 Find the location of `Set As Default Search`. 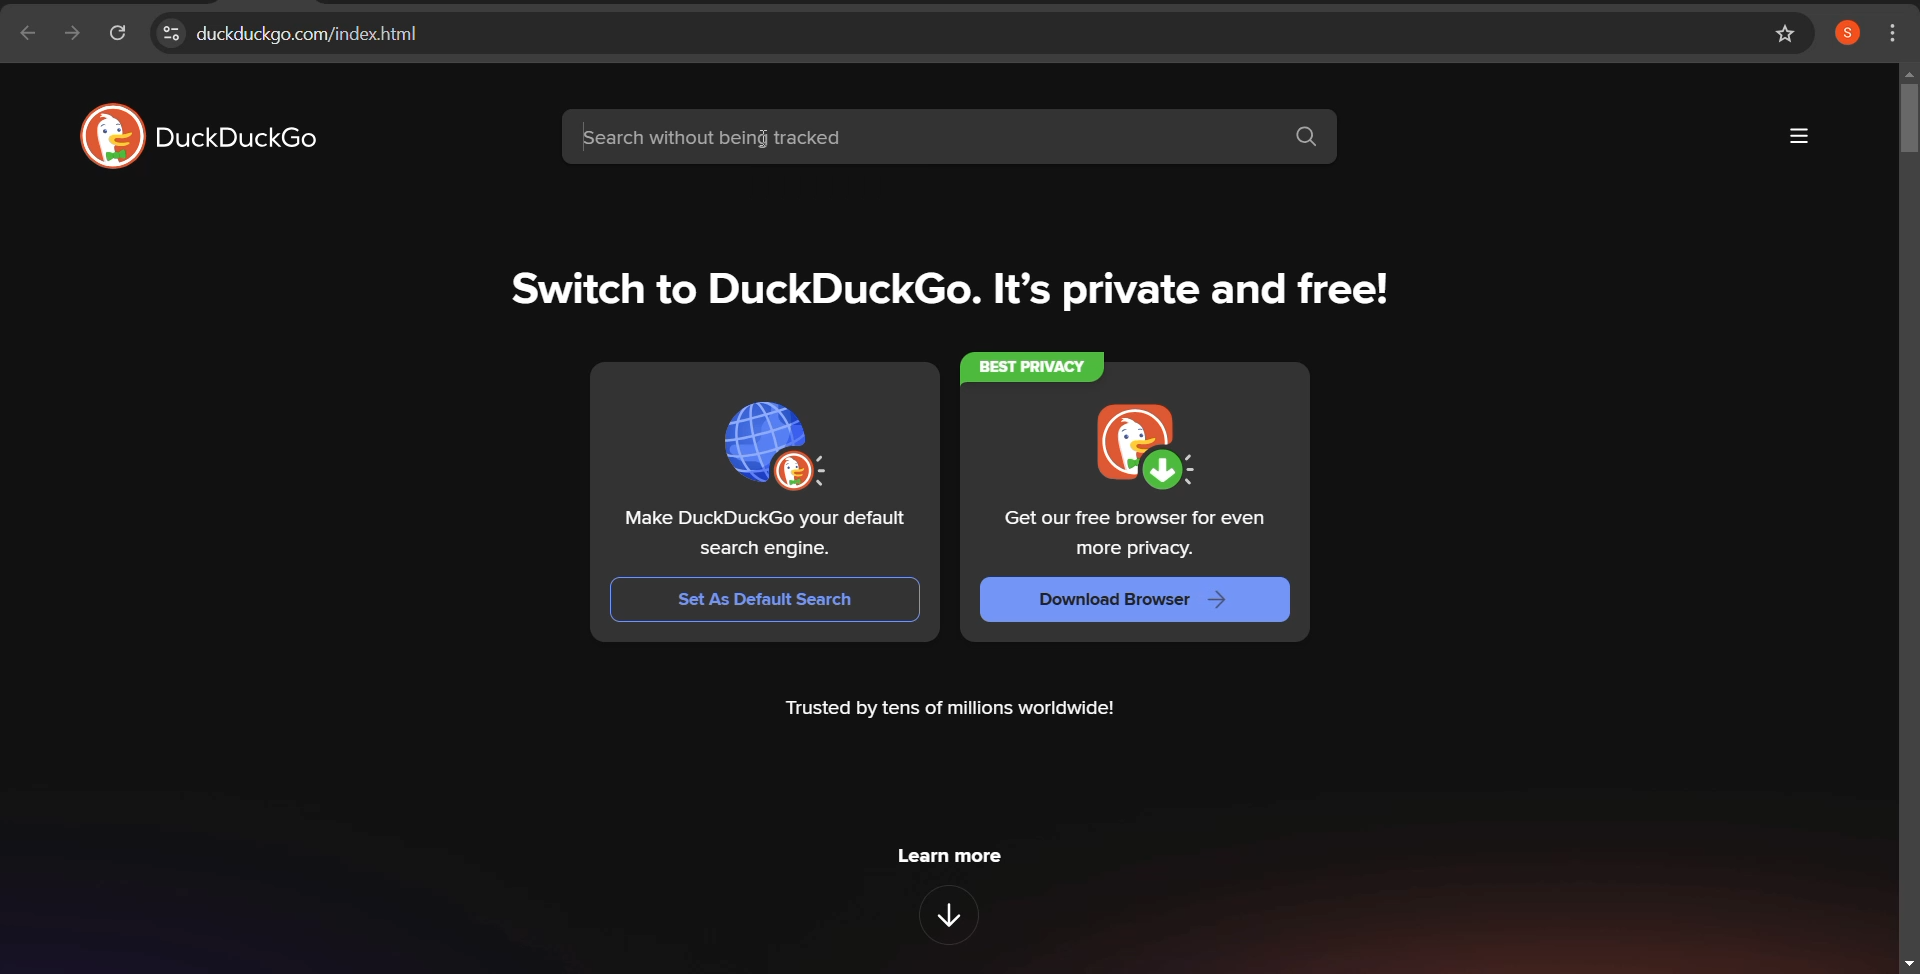

Set As Default Search is located at coordinates (767, 598).